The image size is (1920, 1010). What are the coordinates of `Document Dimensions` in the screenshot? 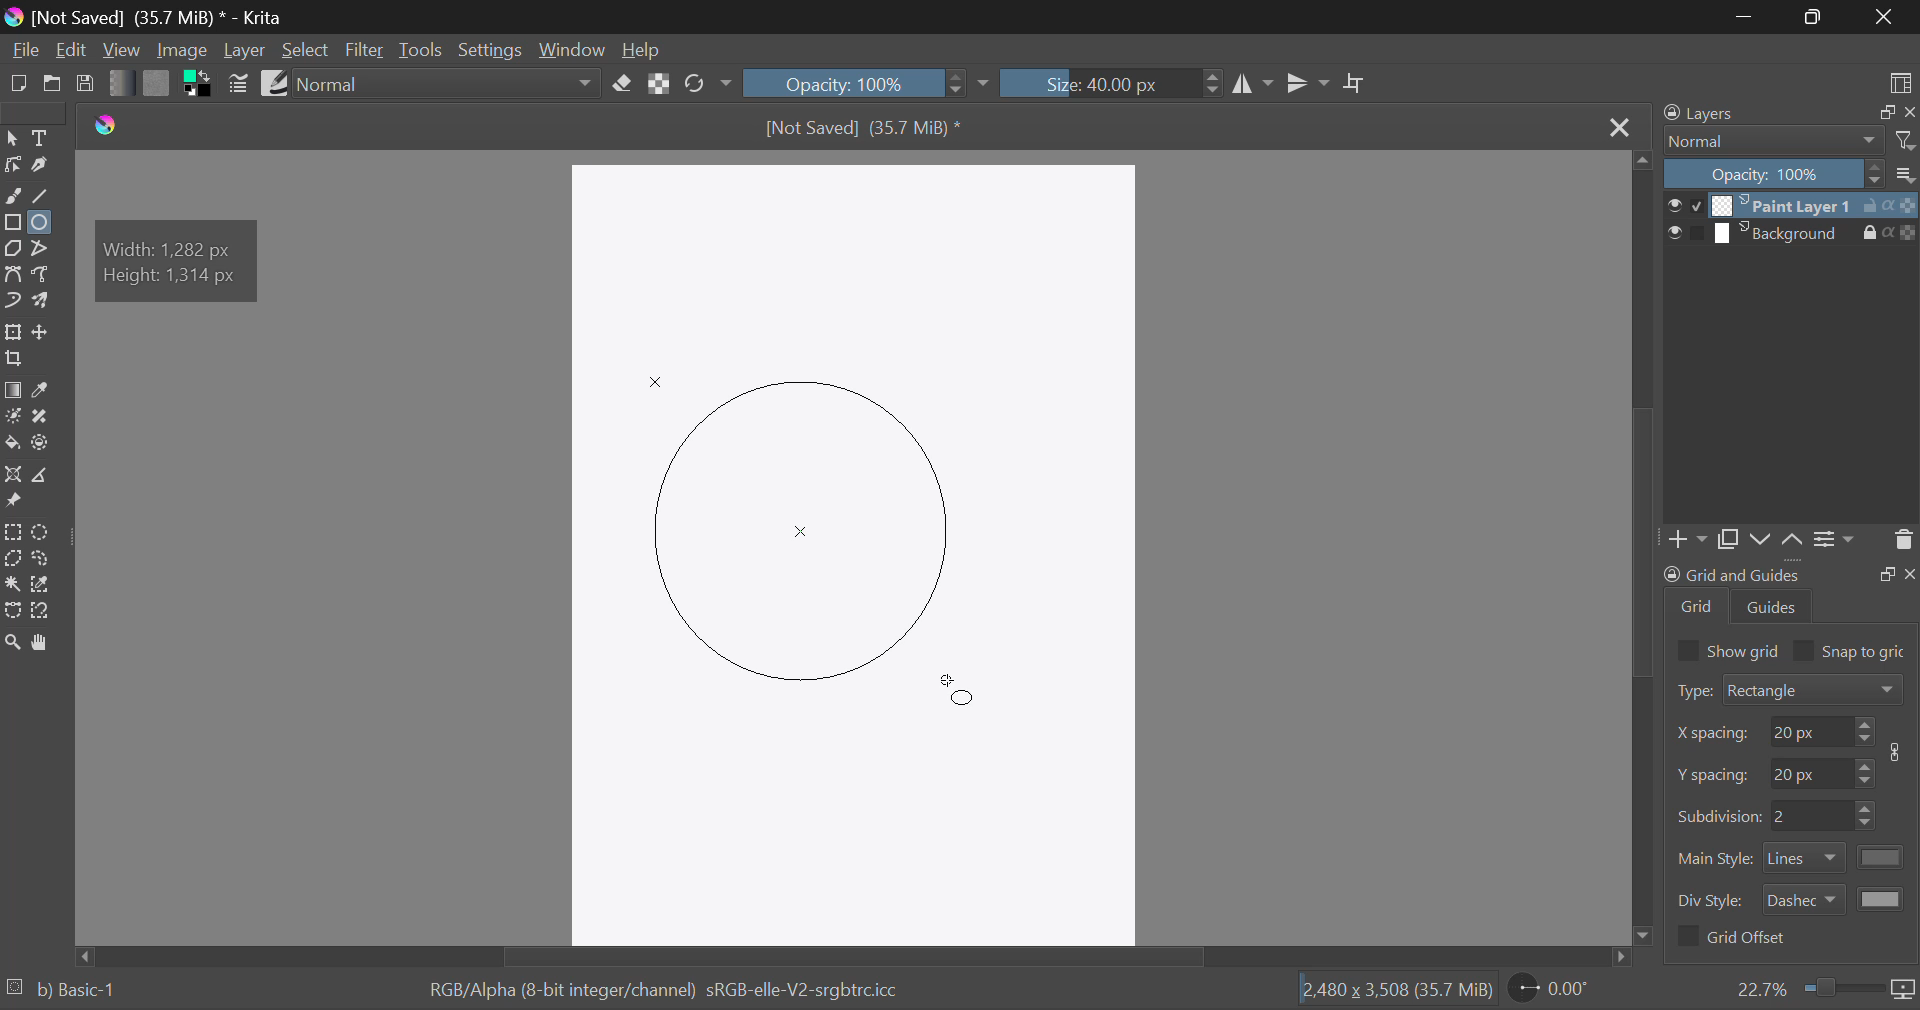 It's located at (1392, 991).